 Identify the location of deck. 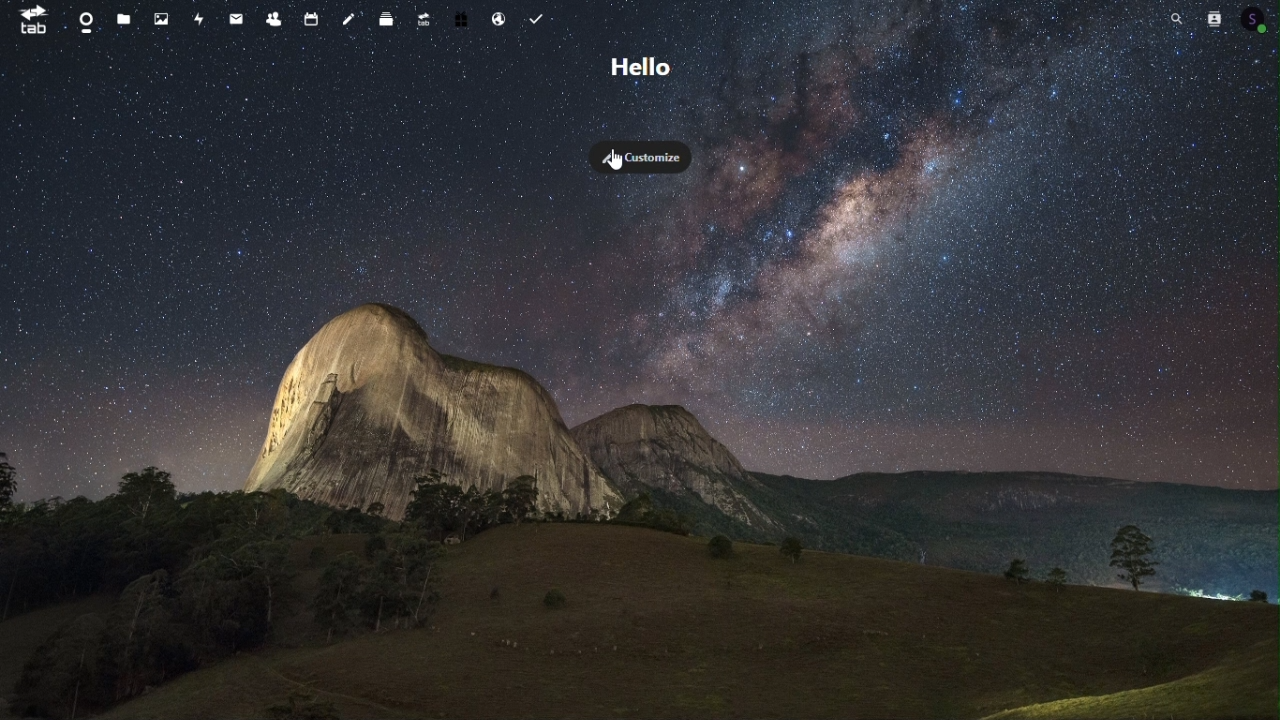
(383, 17).